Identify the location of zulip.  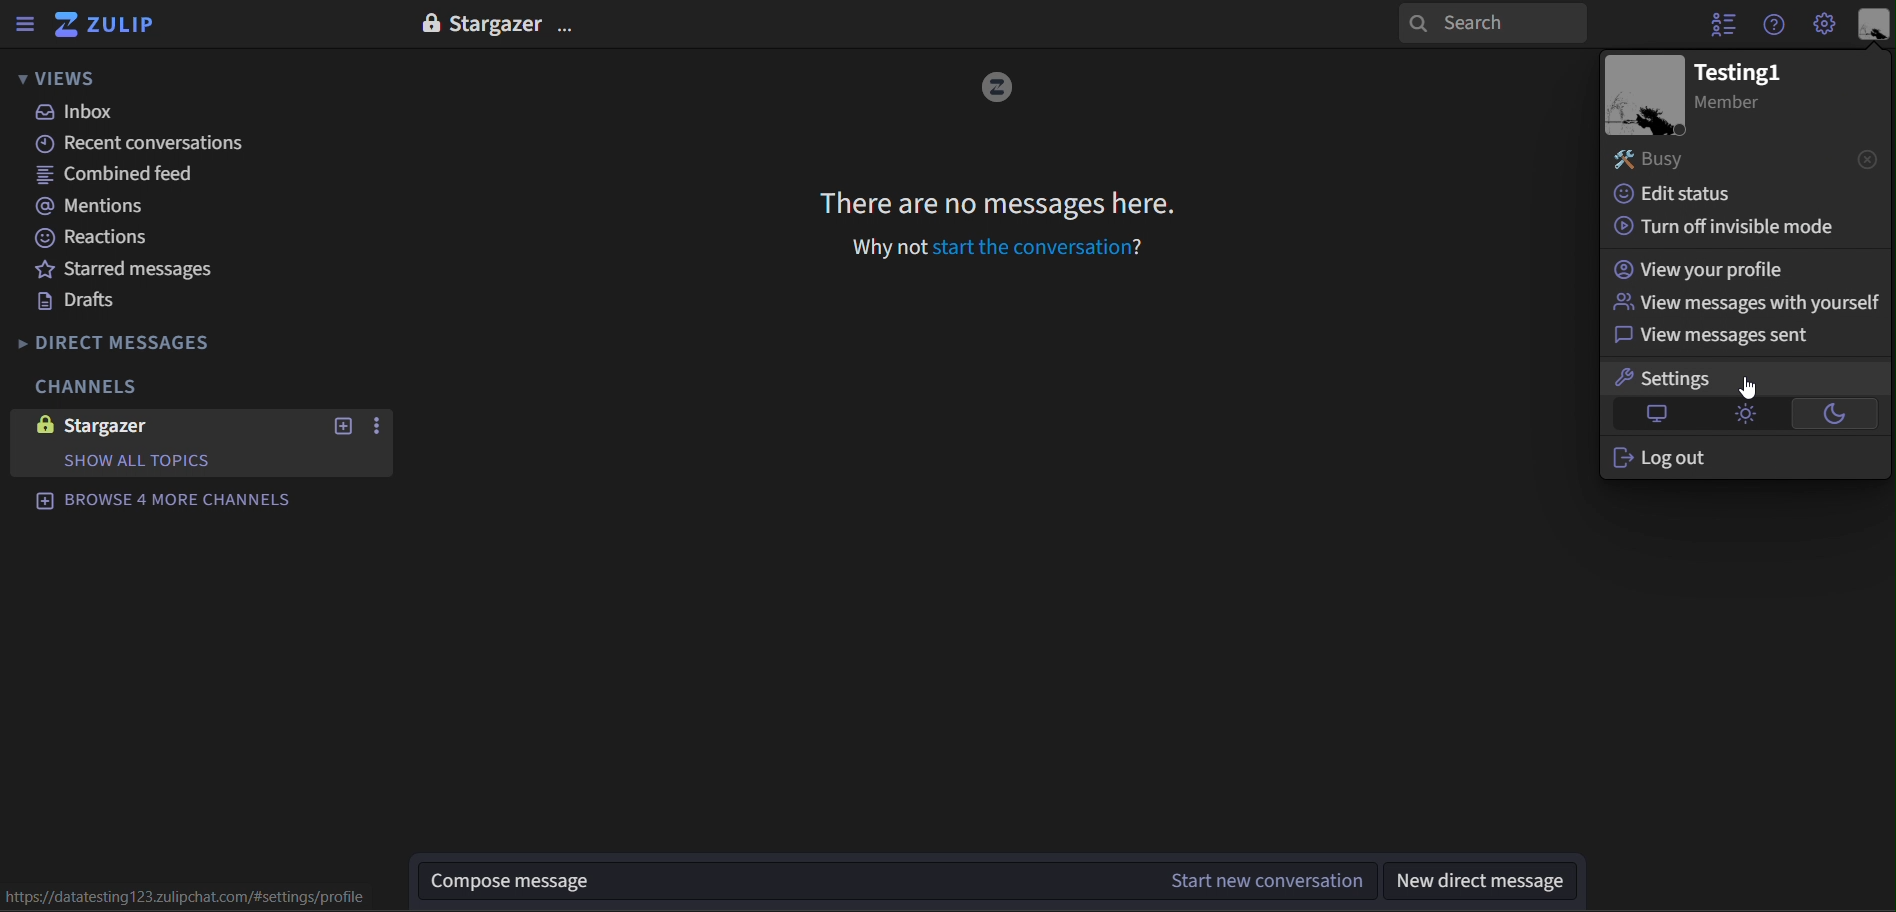
(114, 25).